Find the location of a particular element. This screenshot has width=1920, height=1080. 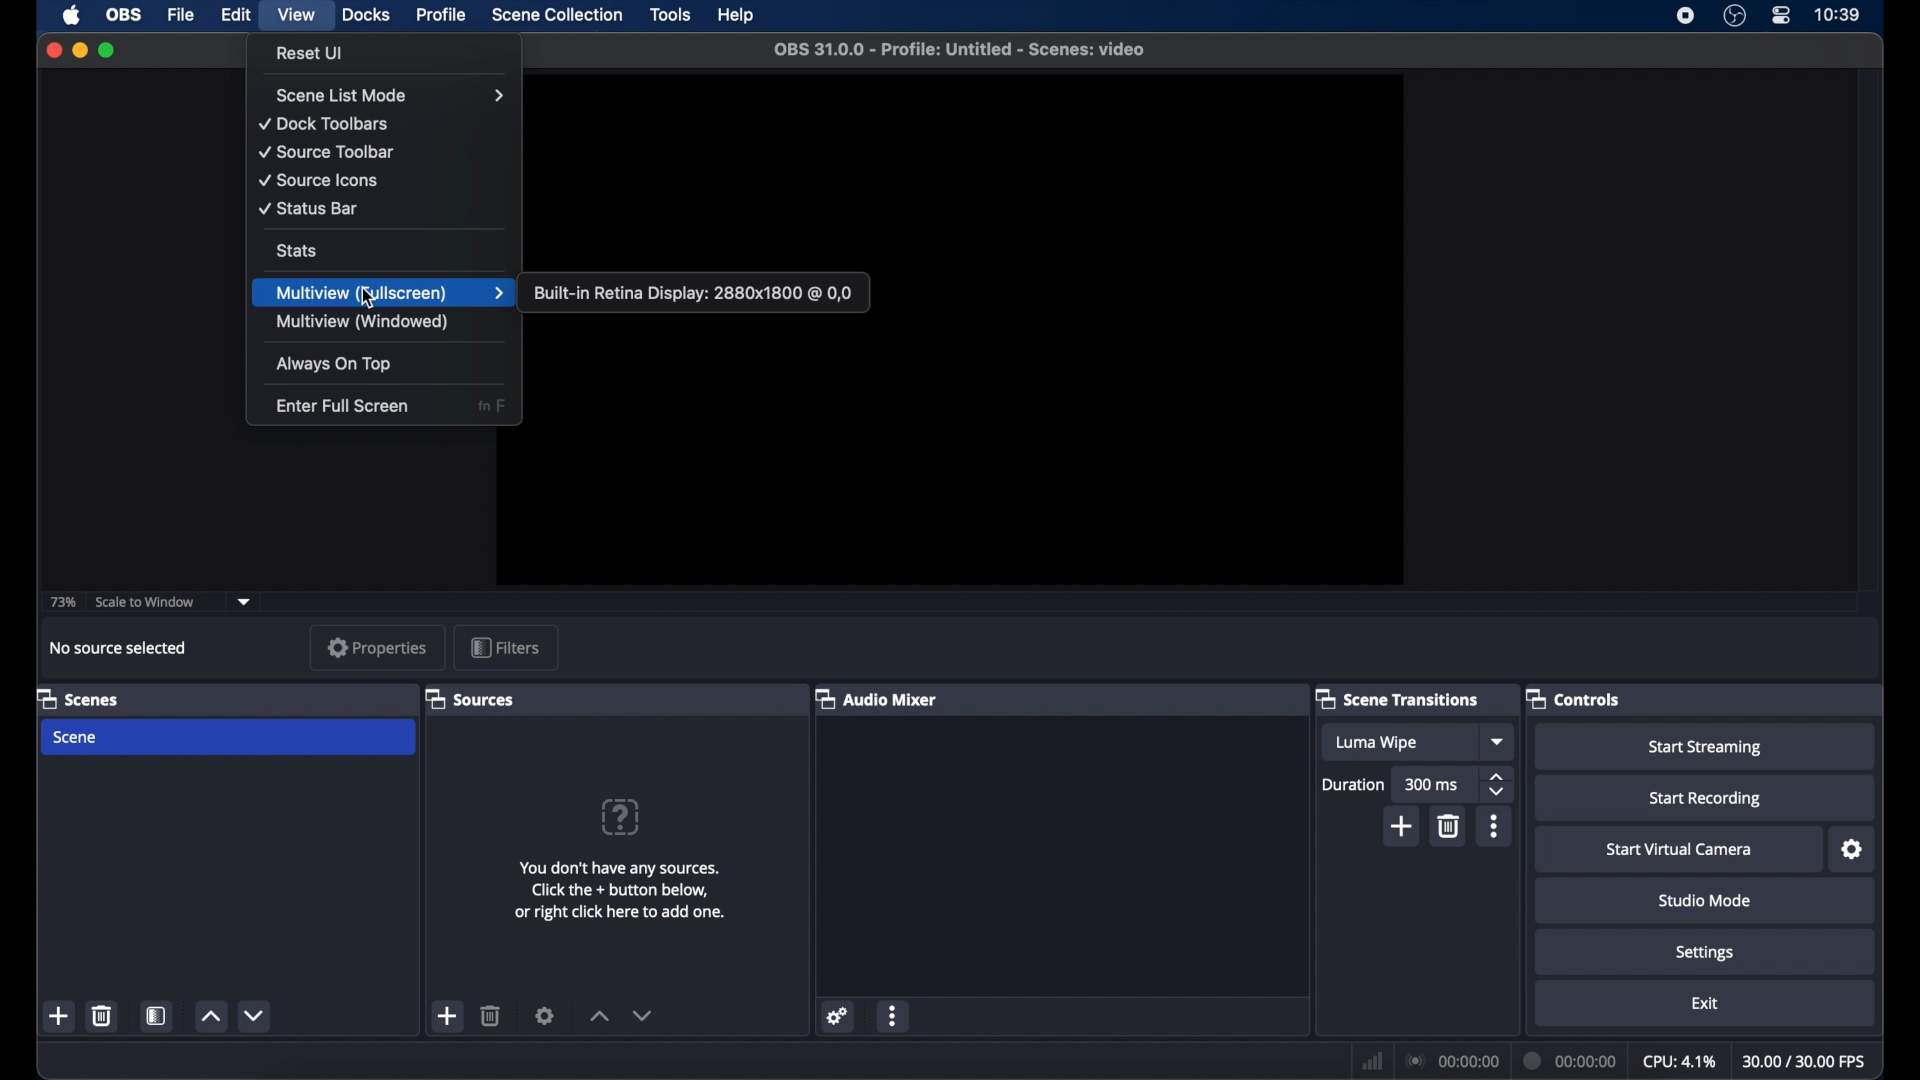

increment is located at coordinates (211, 1016).